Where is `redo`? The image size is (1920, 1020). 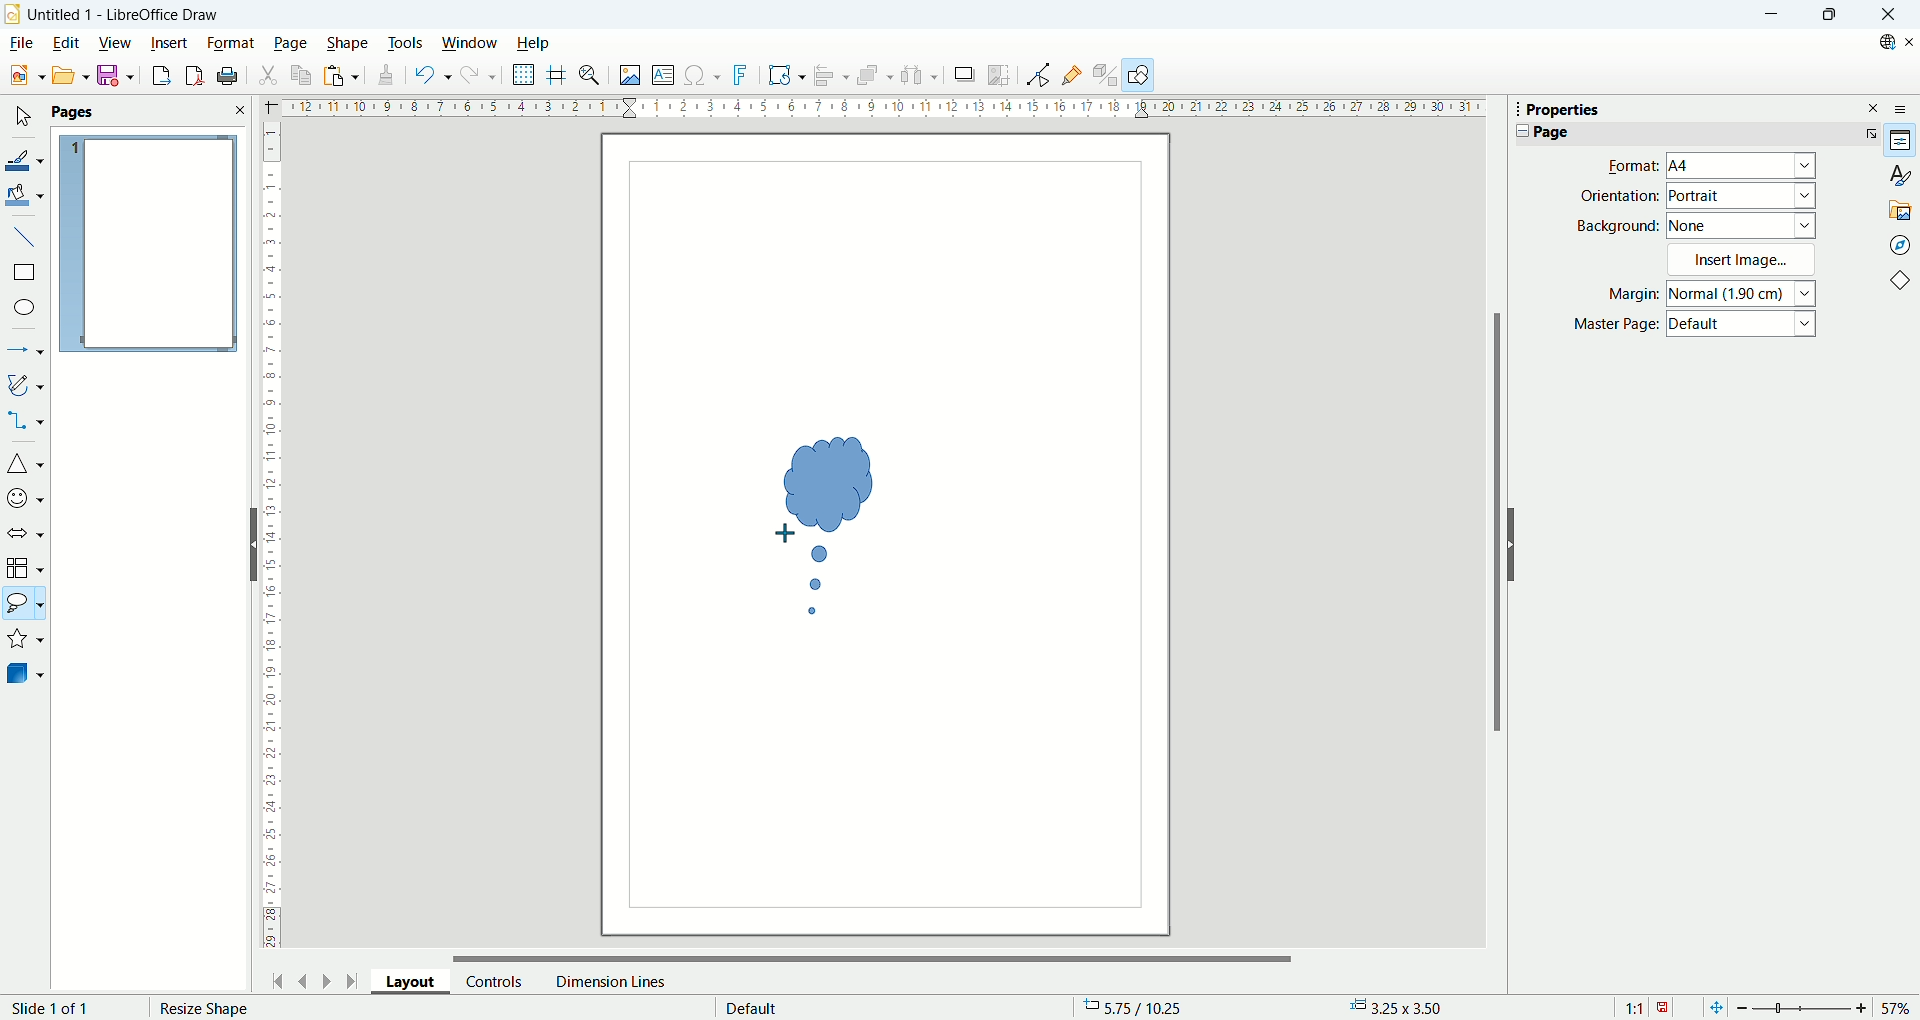 redo is located at coordinates (480, 79).